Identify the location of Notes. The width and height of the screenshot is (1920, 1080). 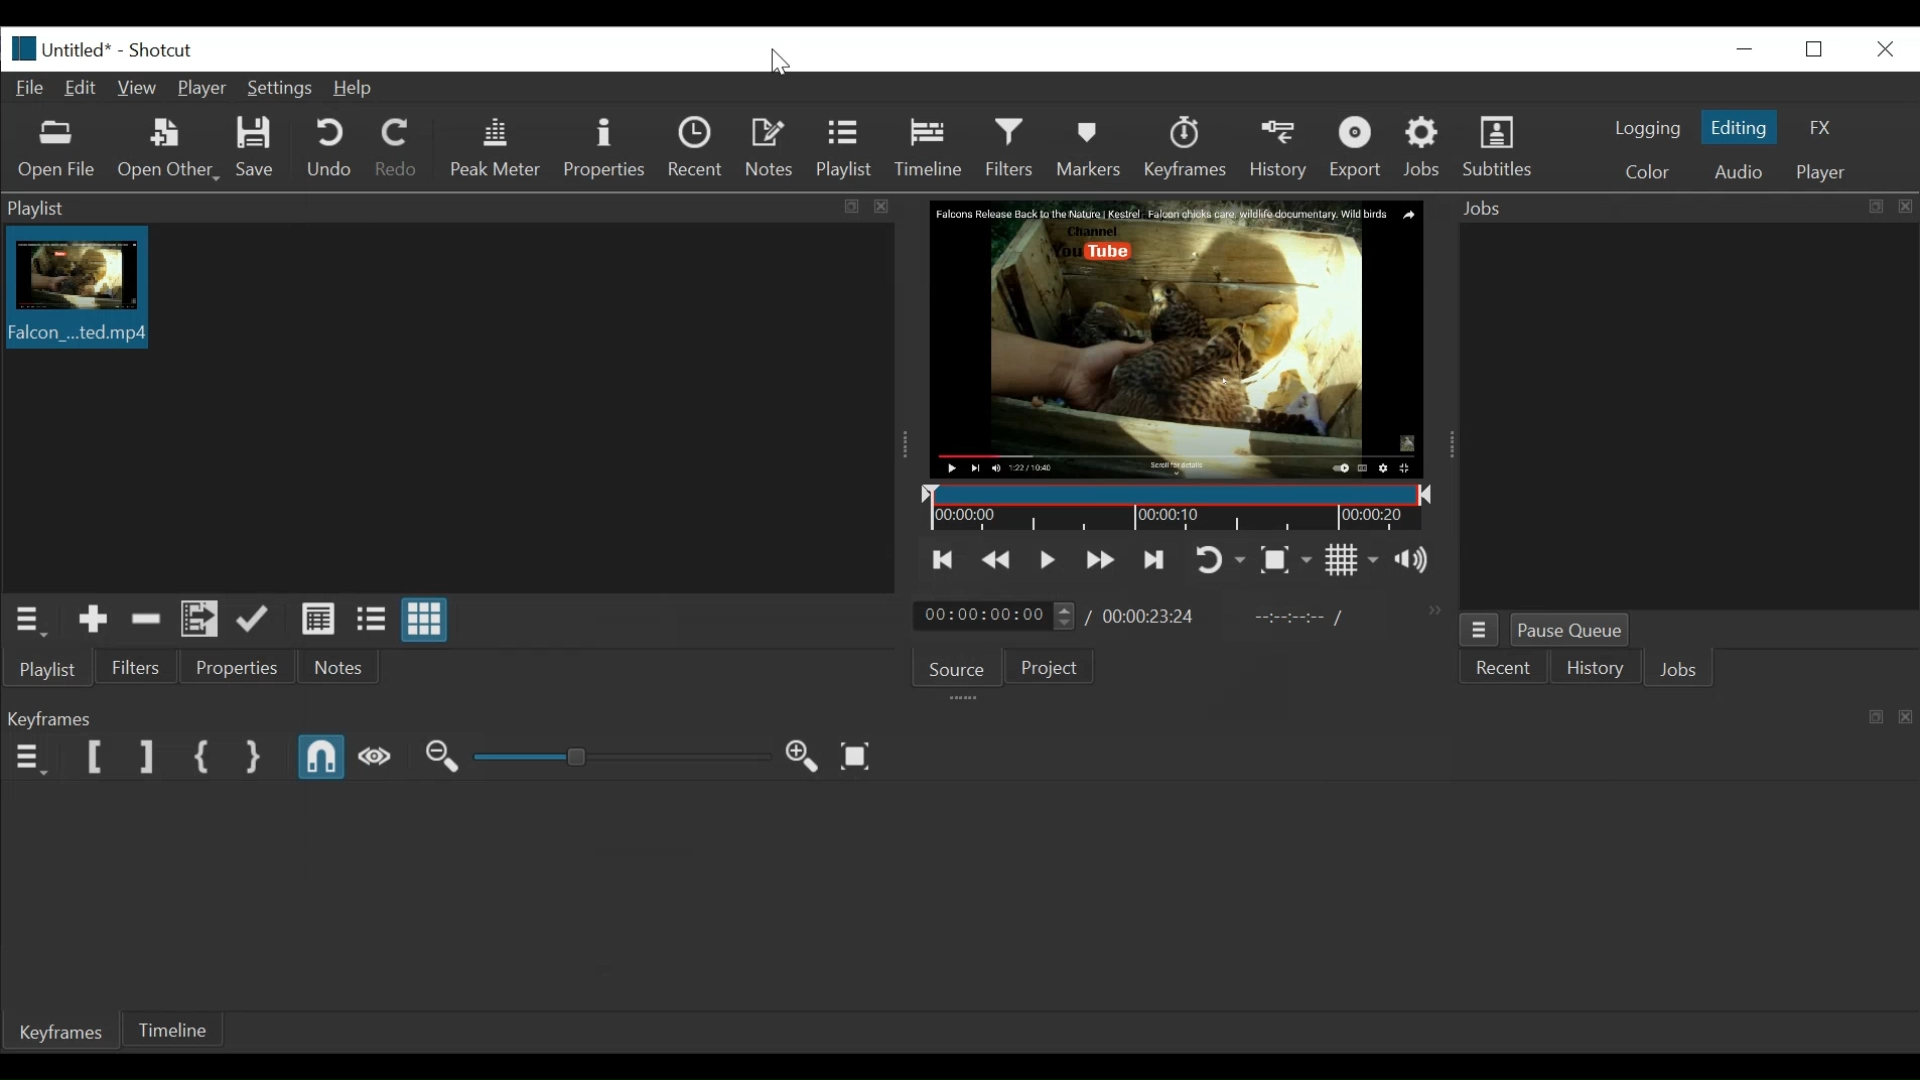
(771, 147).